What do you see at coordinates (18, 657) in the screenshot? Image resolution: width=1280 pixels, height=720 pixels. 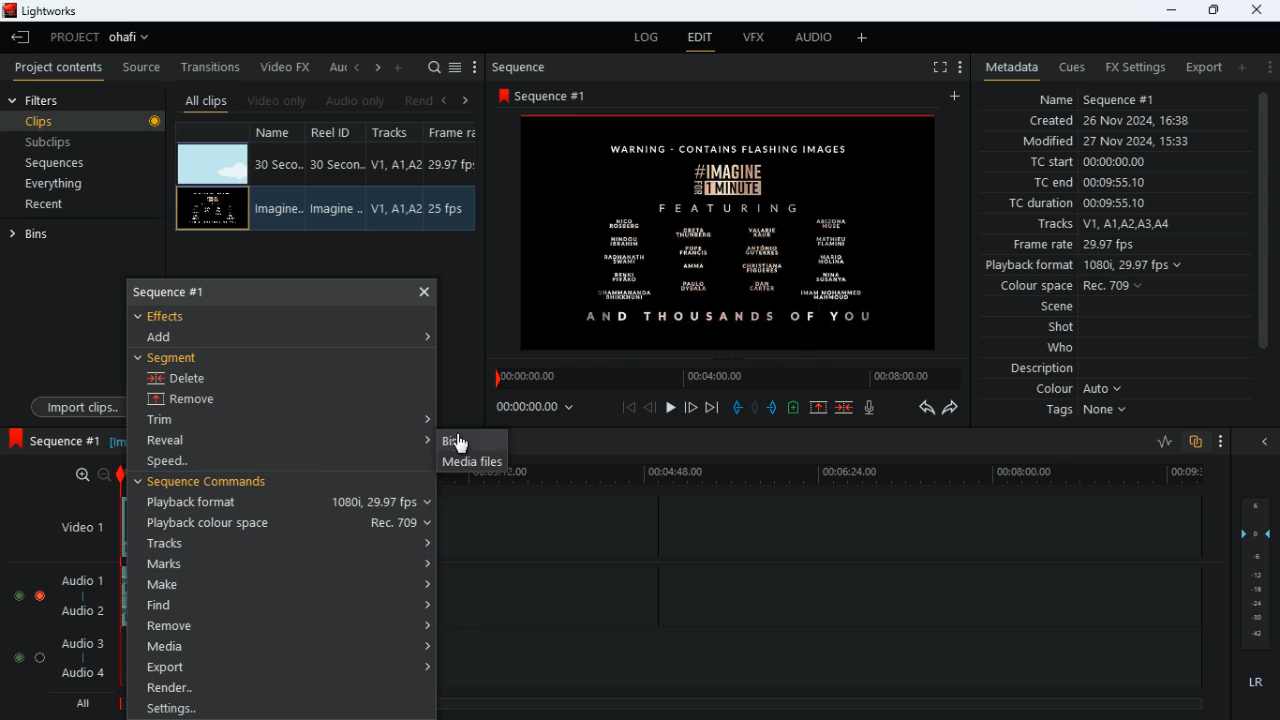 I see `toggle` at bounding box center [18, 657].